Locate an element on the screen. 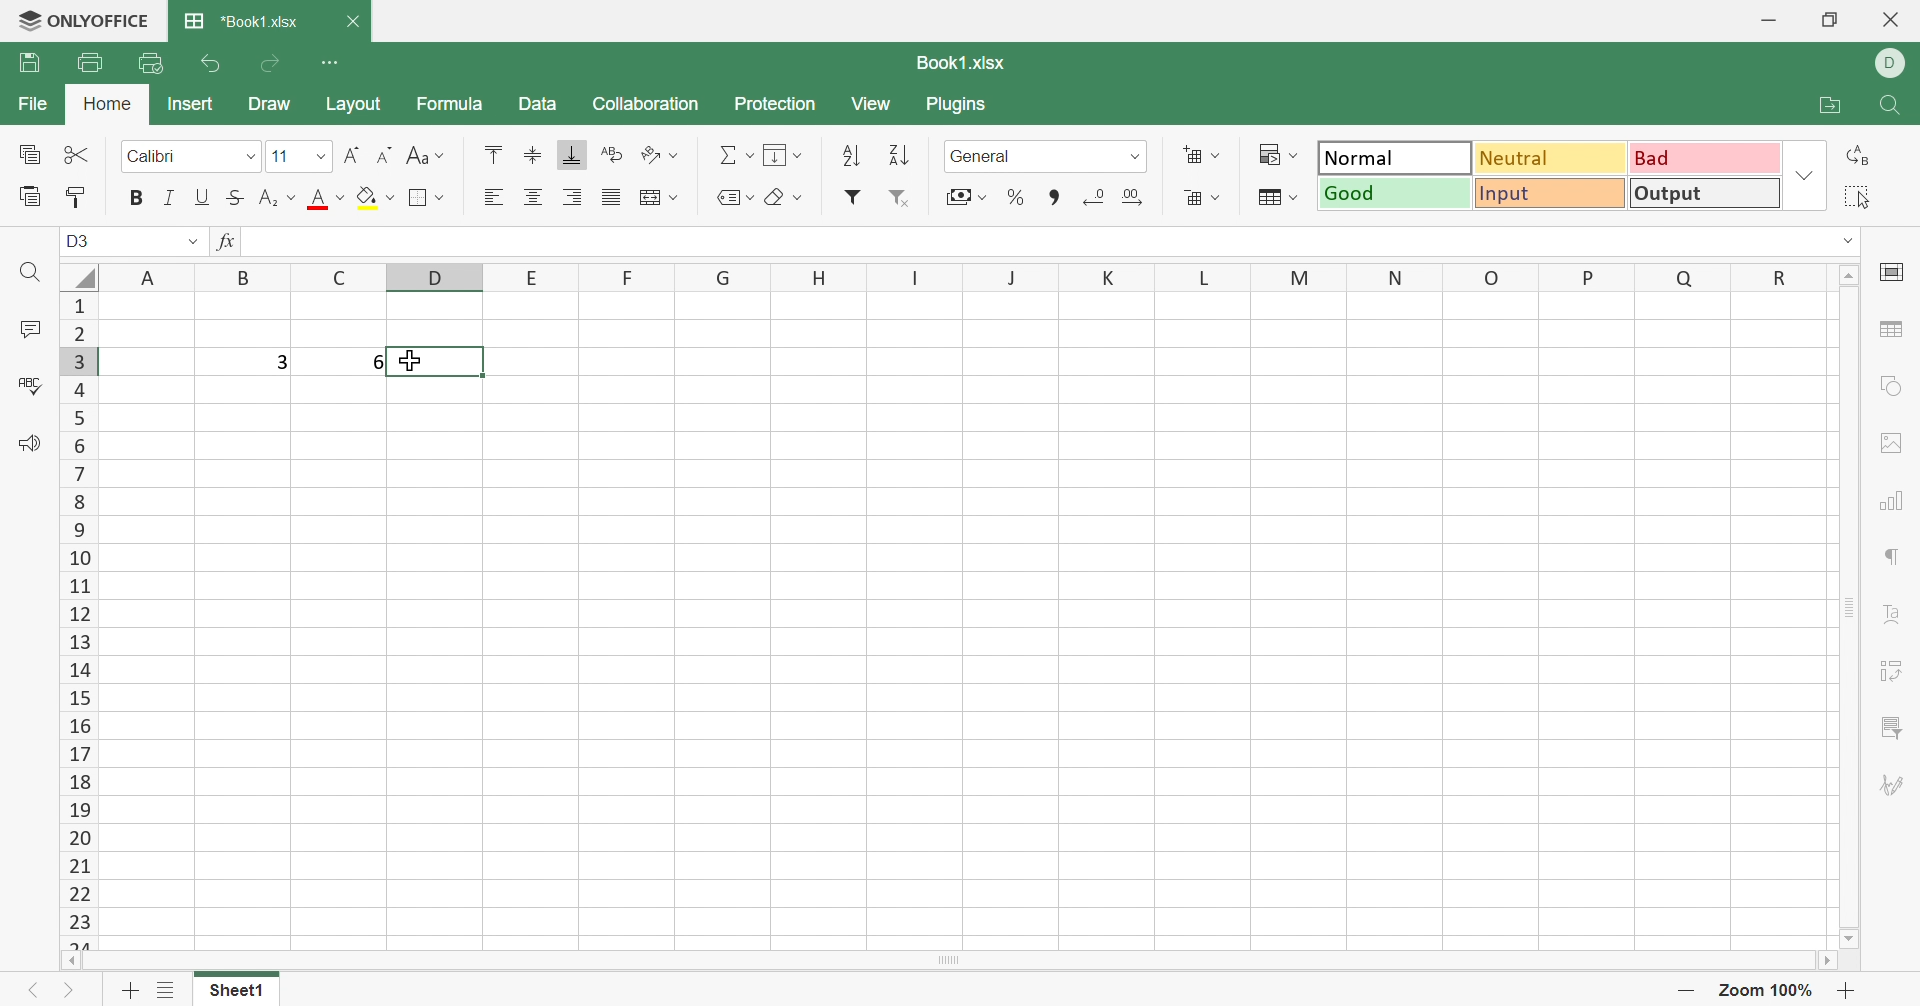 This screenshot has height=1006, width=1920. Copy is located at coordinates (29, 152).